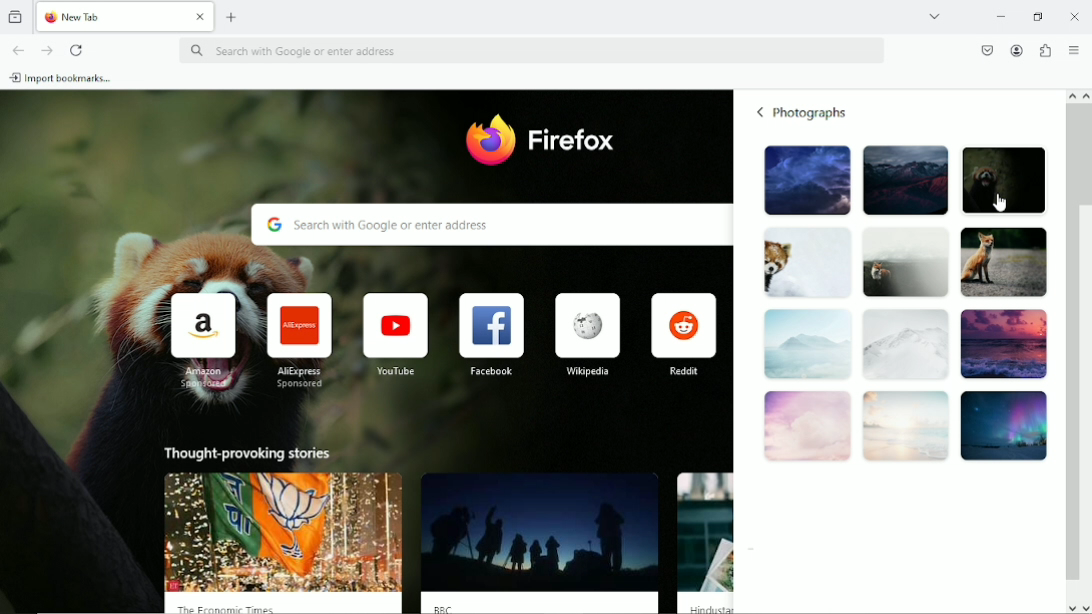  Describe the element at coordinates (1075, 49) in the screenshot. I see `Open application menu` at that location.